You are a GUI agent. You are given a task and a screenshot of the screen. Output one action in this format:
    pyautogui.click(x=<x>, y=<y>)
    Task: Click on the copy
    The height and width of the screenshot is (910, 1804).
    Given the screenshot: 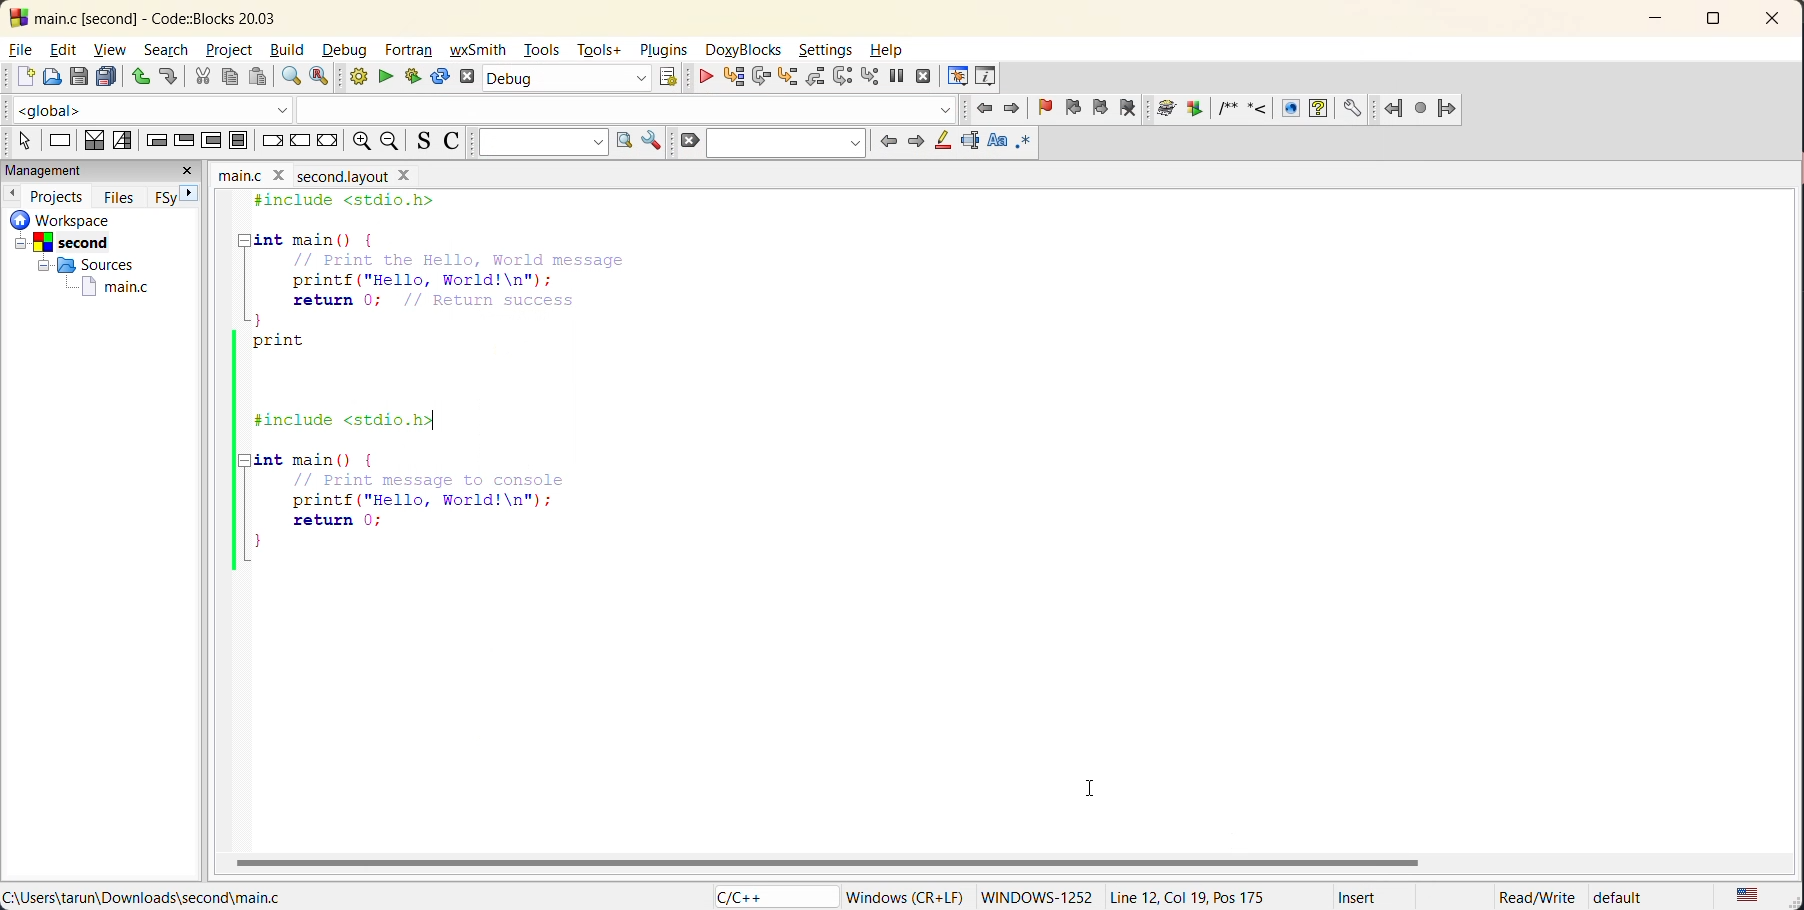 What is the action you would take?
    pyautogui.click(x=228, y=75)
    